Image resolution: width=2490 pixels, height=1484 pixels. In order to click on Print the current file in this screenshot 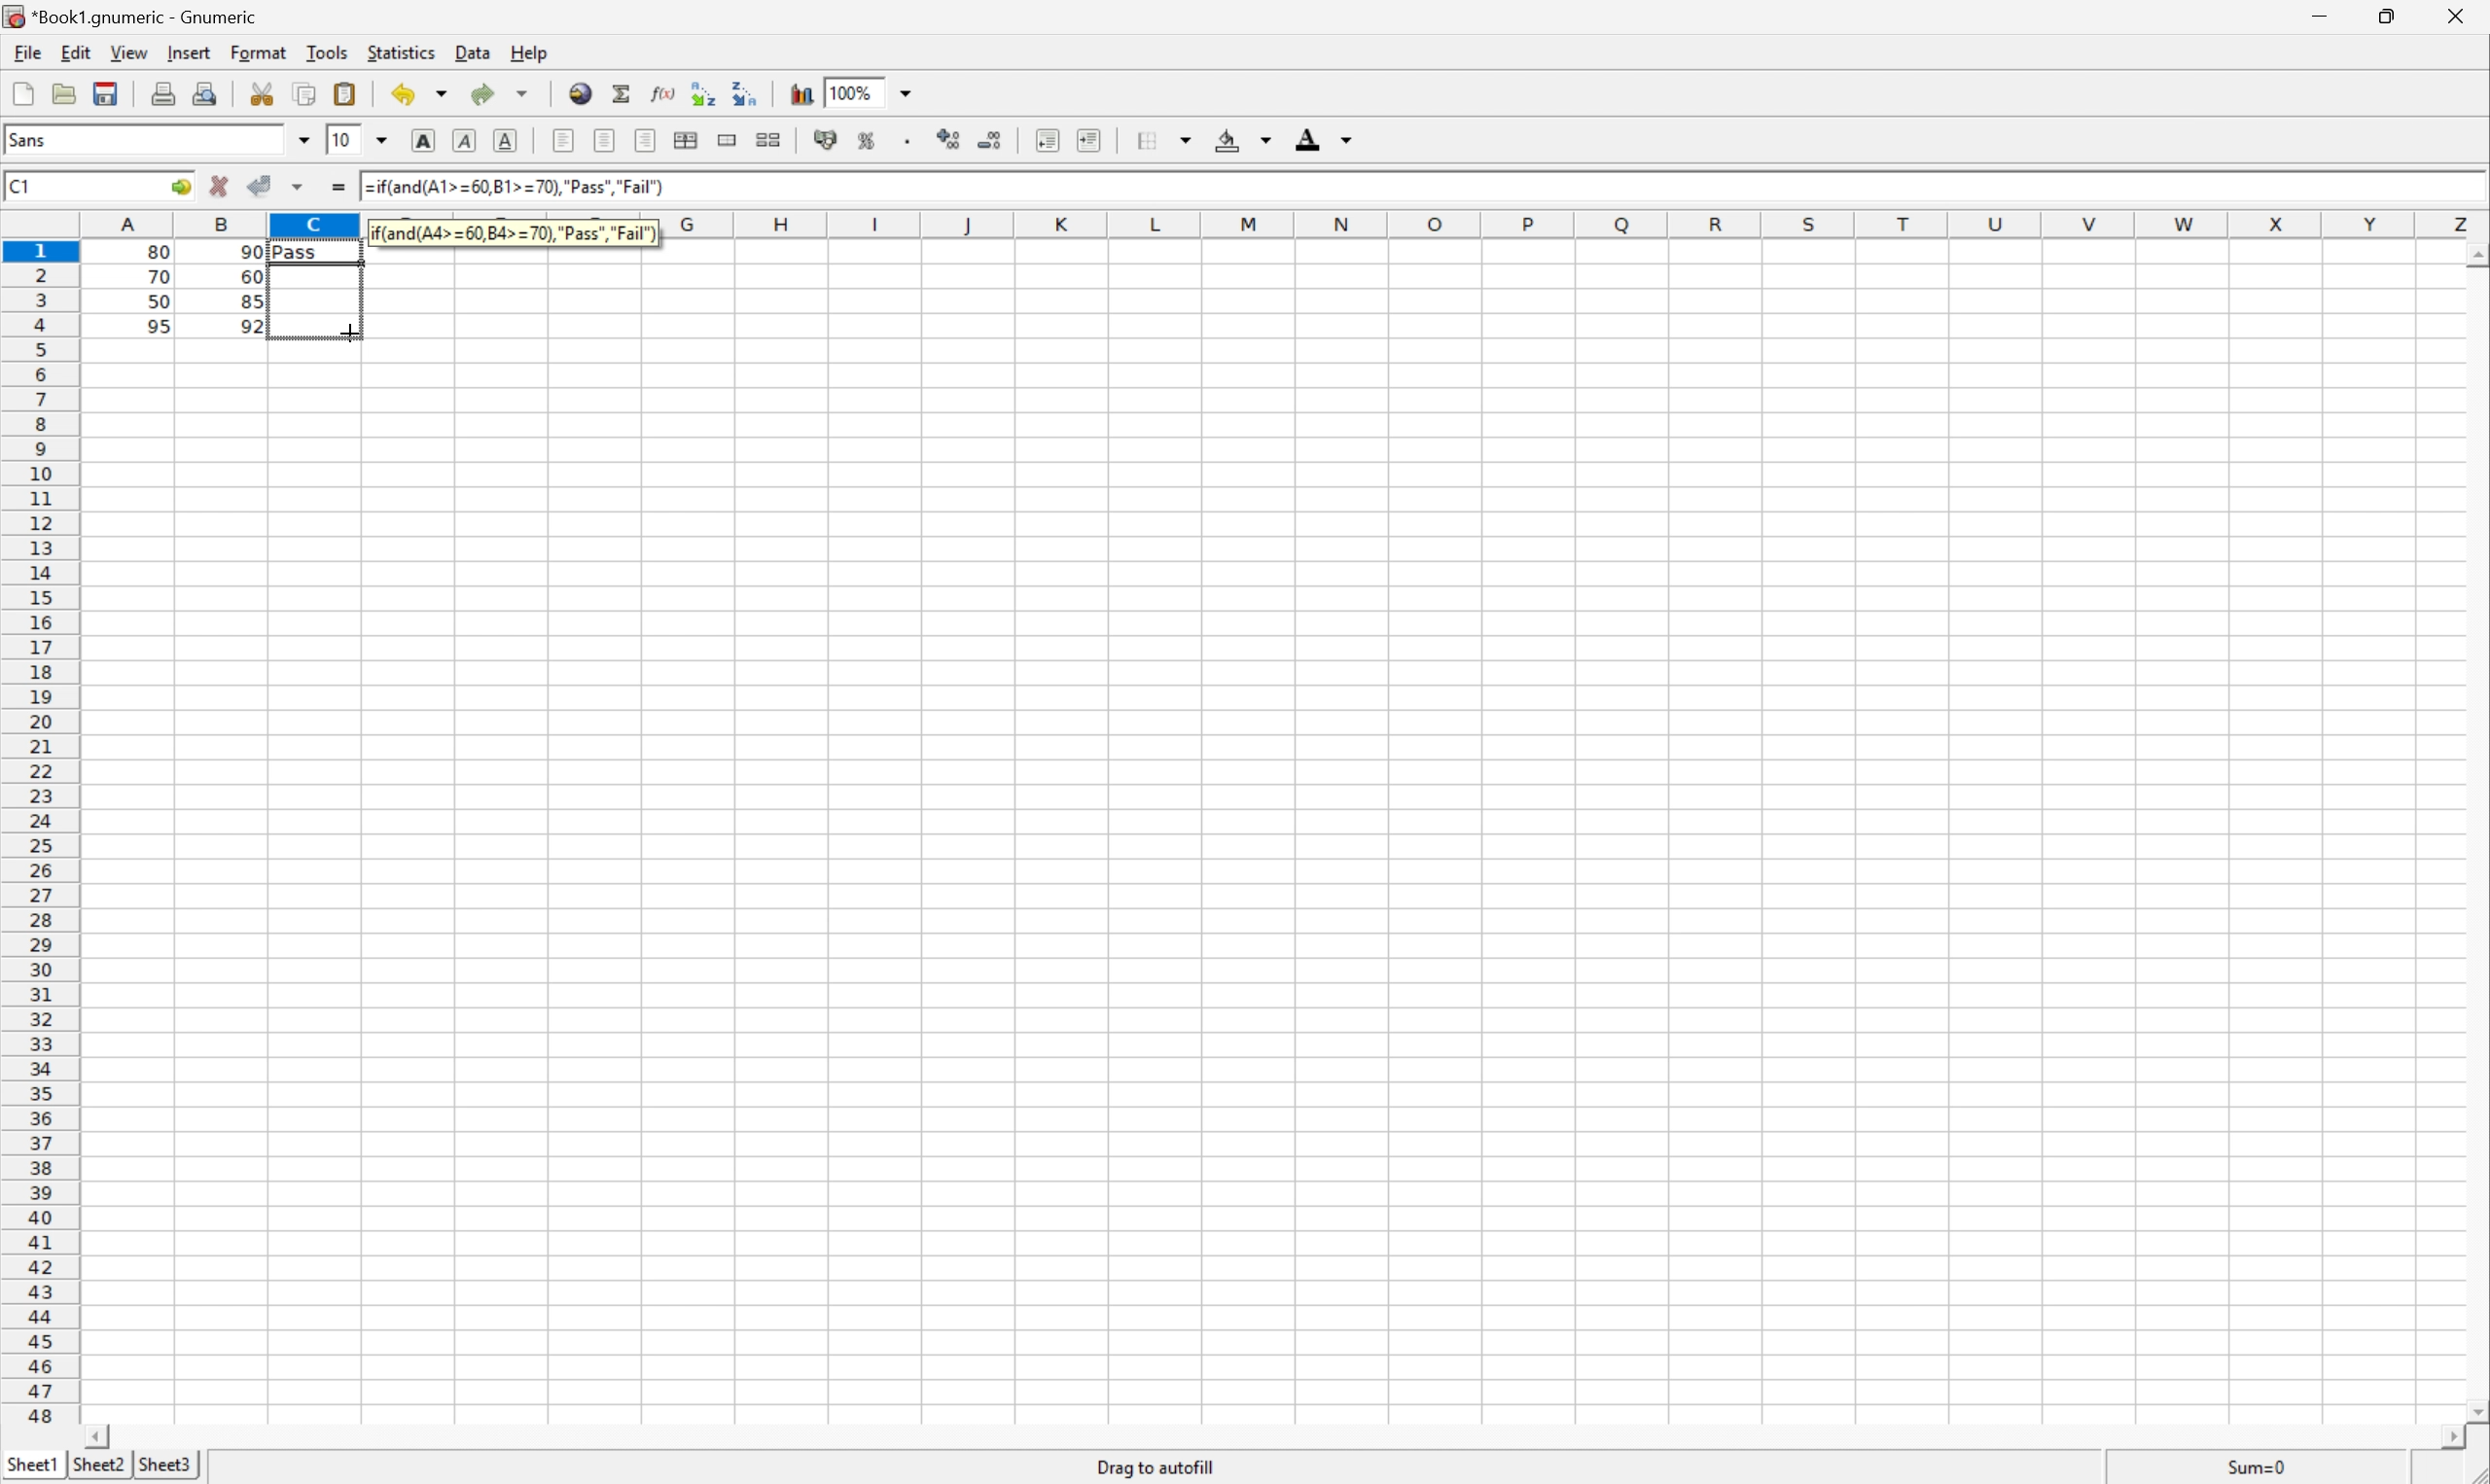, I will do `click(160, 93)`.